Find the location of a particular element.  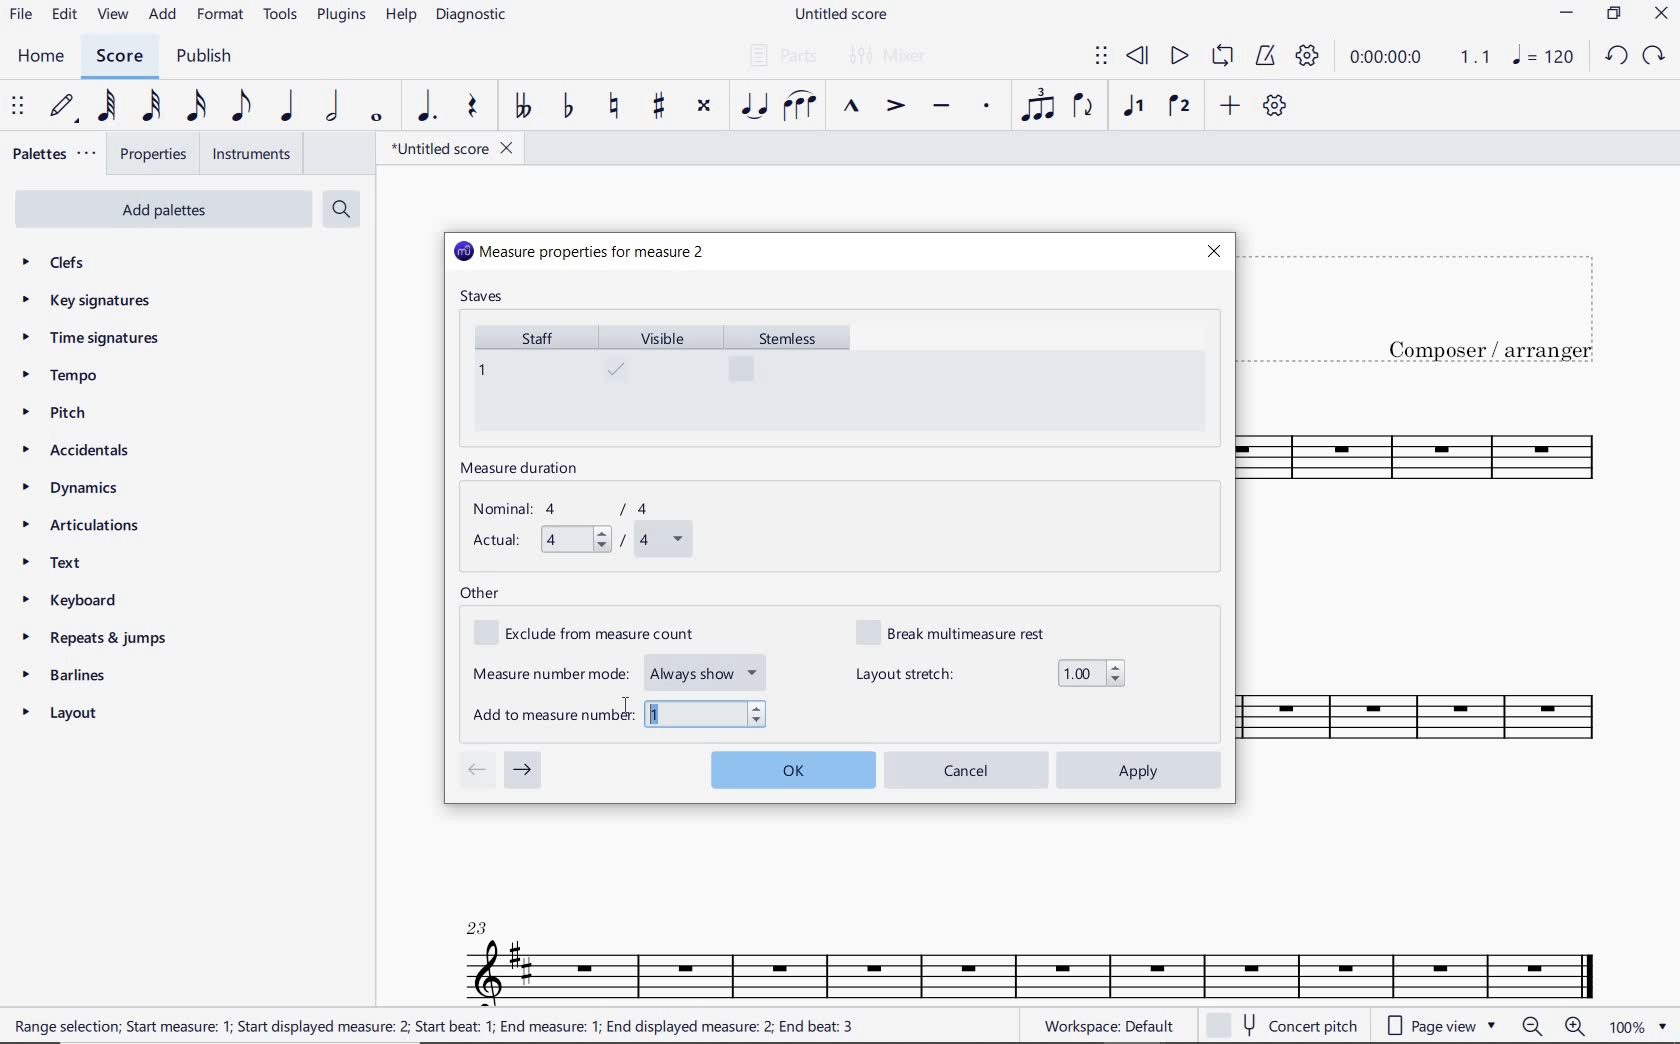

TOOLS is located at coordinates (282, 18).